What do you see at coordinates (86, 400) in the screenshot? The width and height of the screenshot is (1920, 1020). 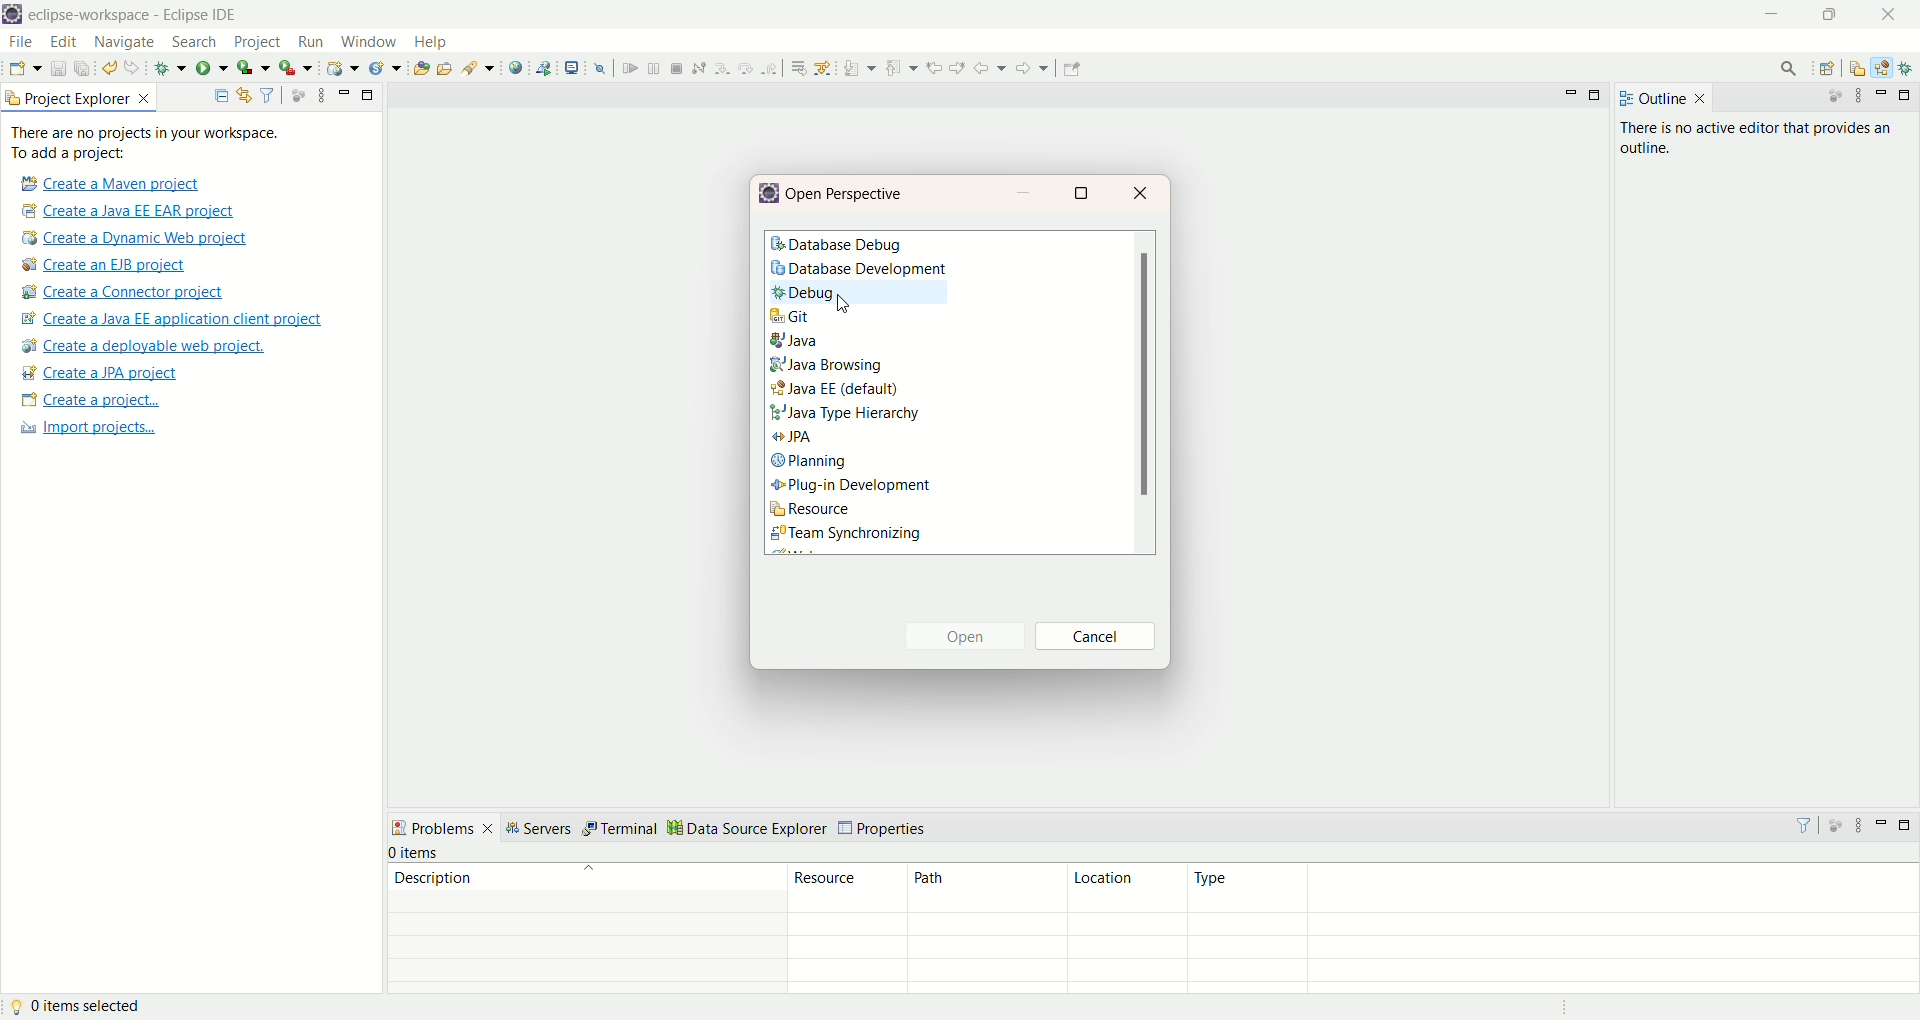 I see `create project` at bounding box center [86, 400].